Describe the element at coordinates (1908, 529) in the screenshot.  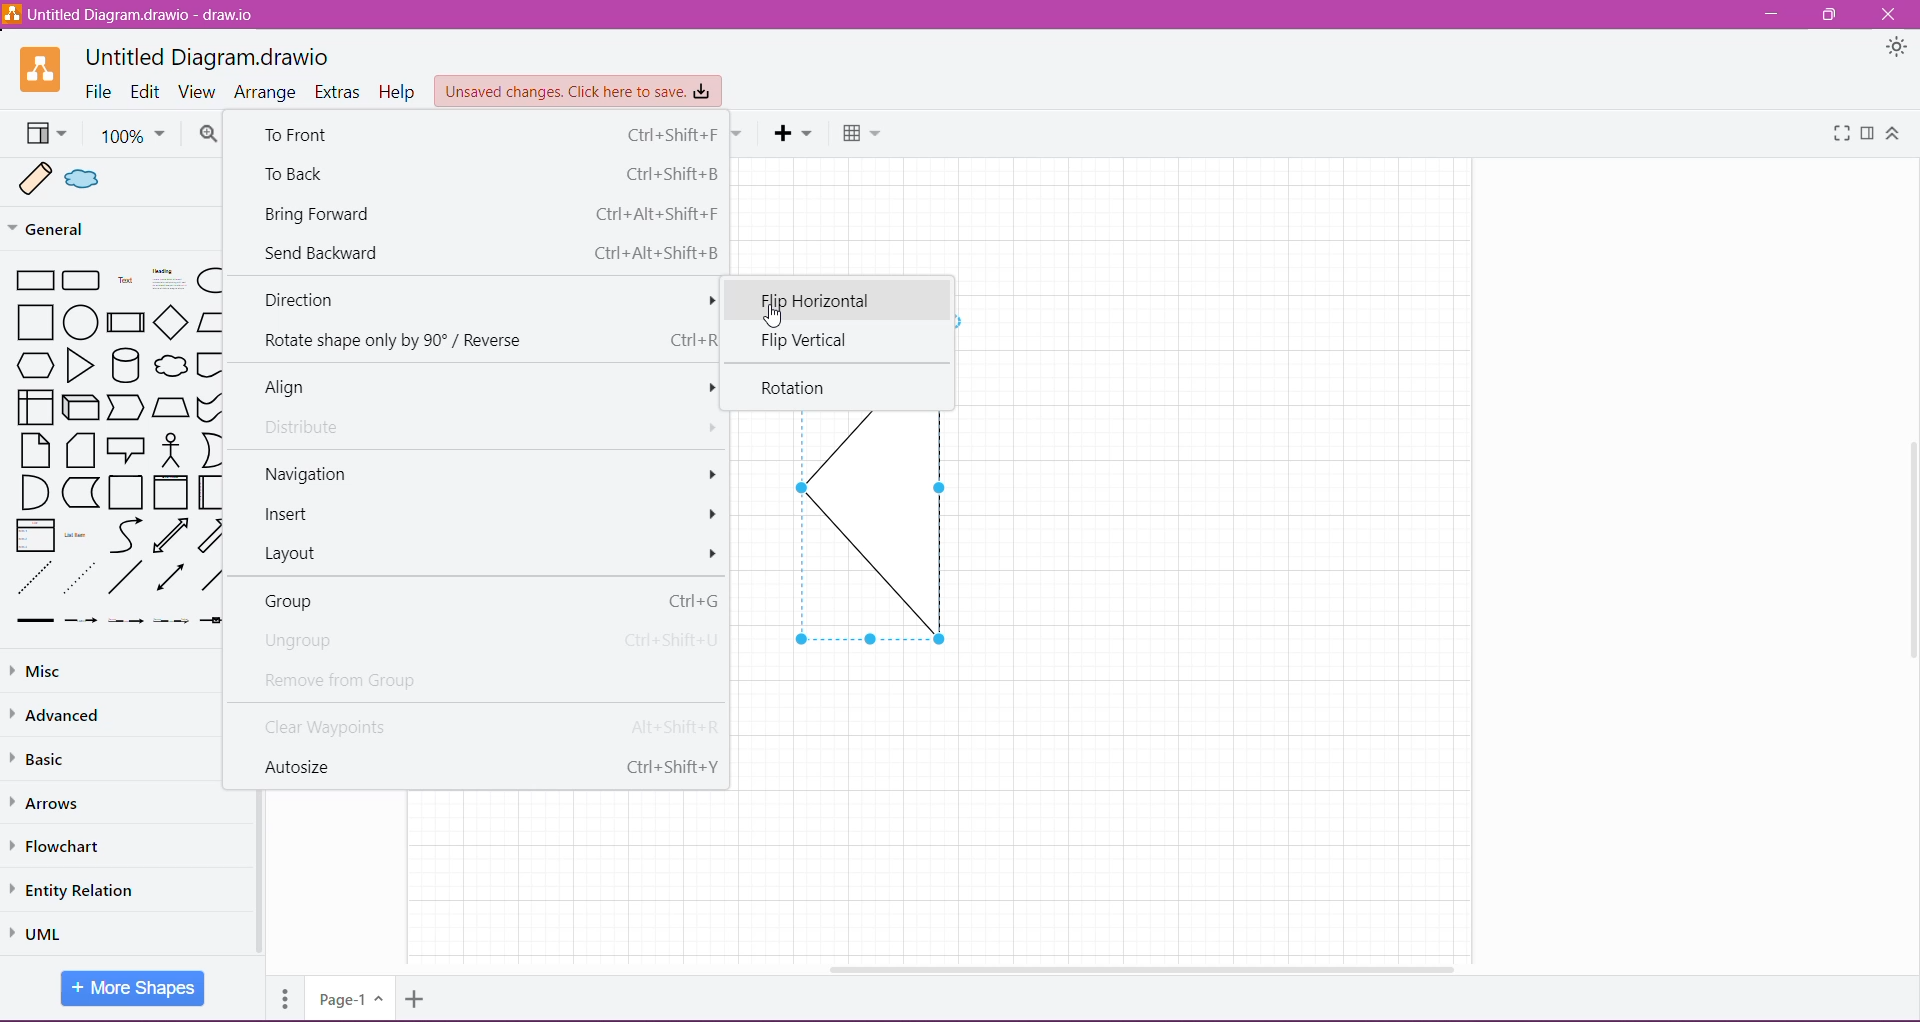
I see `Vertical Scroll Bar` at that location.